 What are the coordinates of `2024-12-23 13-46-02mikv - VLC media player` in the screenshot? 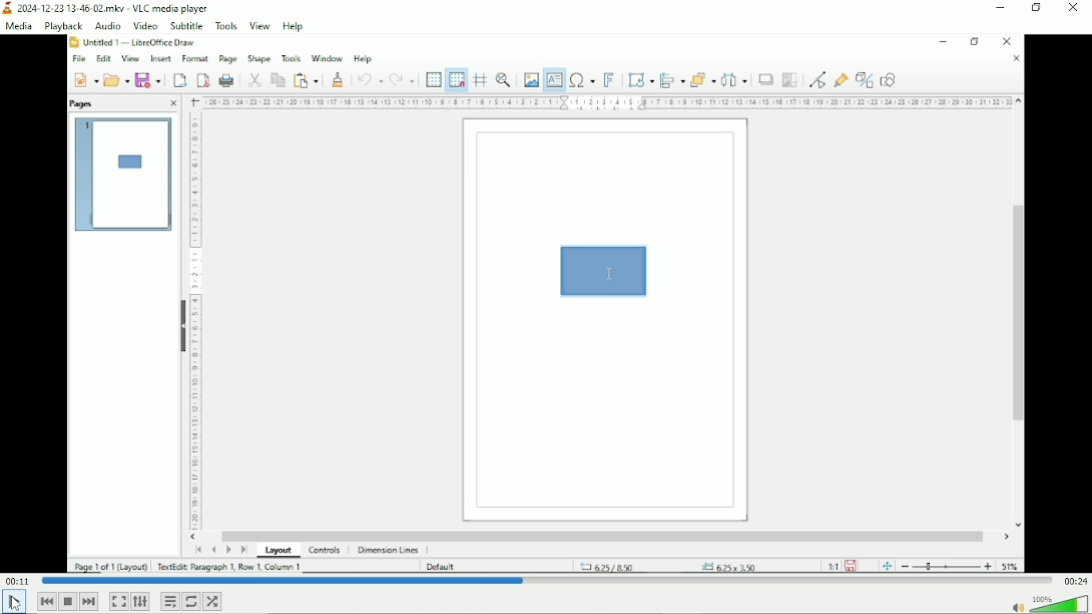 It's located at (117, 8).